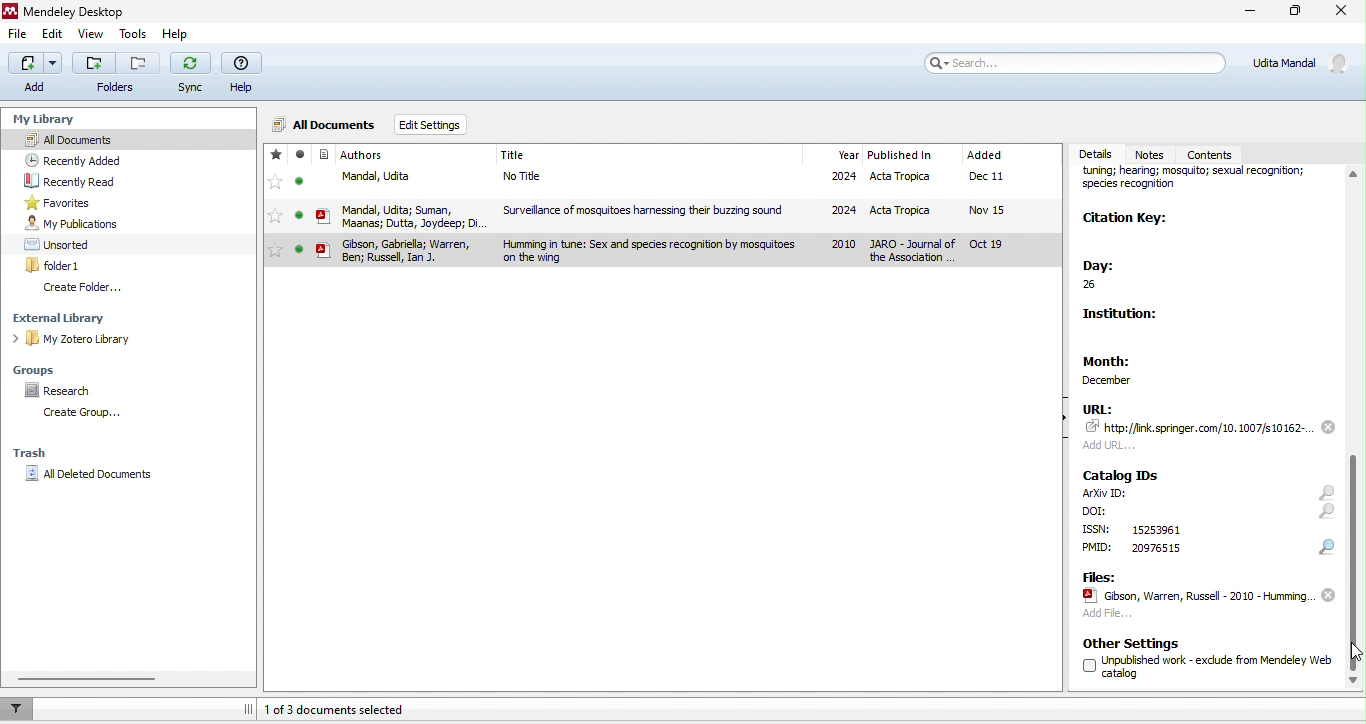  Describe the element at coordinates (192, 75) in the screenshot. I see `sync` at that location.